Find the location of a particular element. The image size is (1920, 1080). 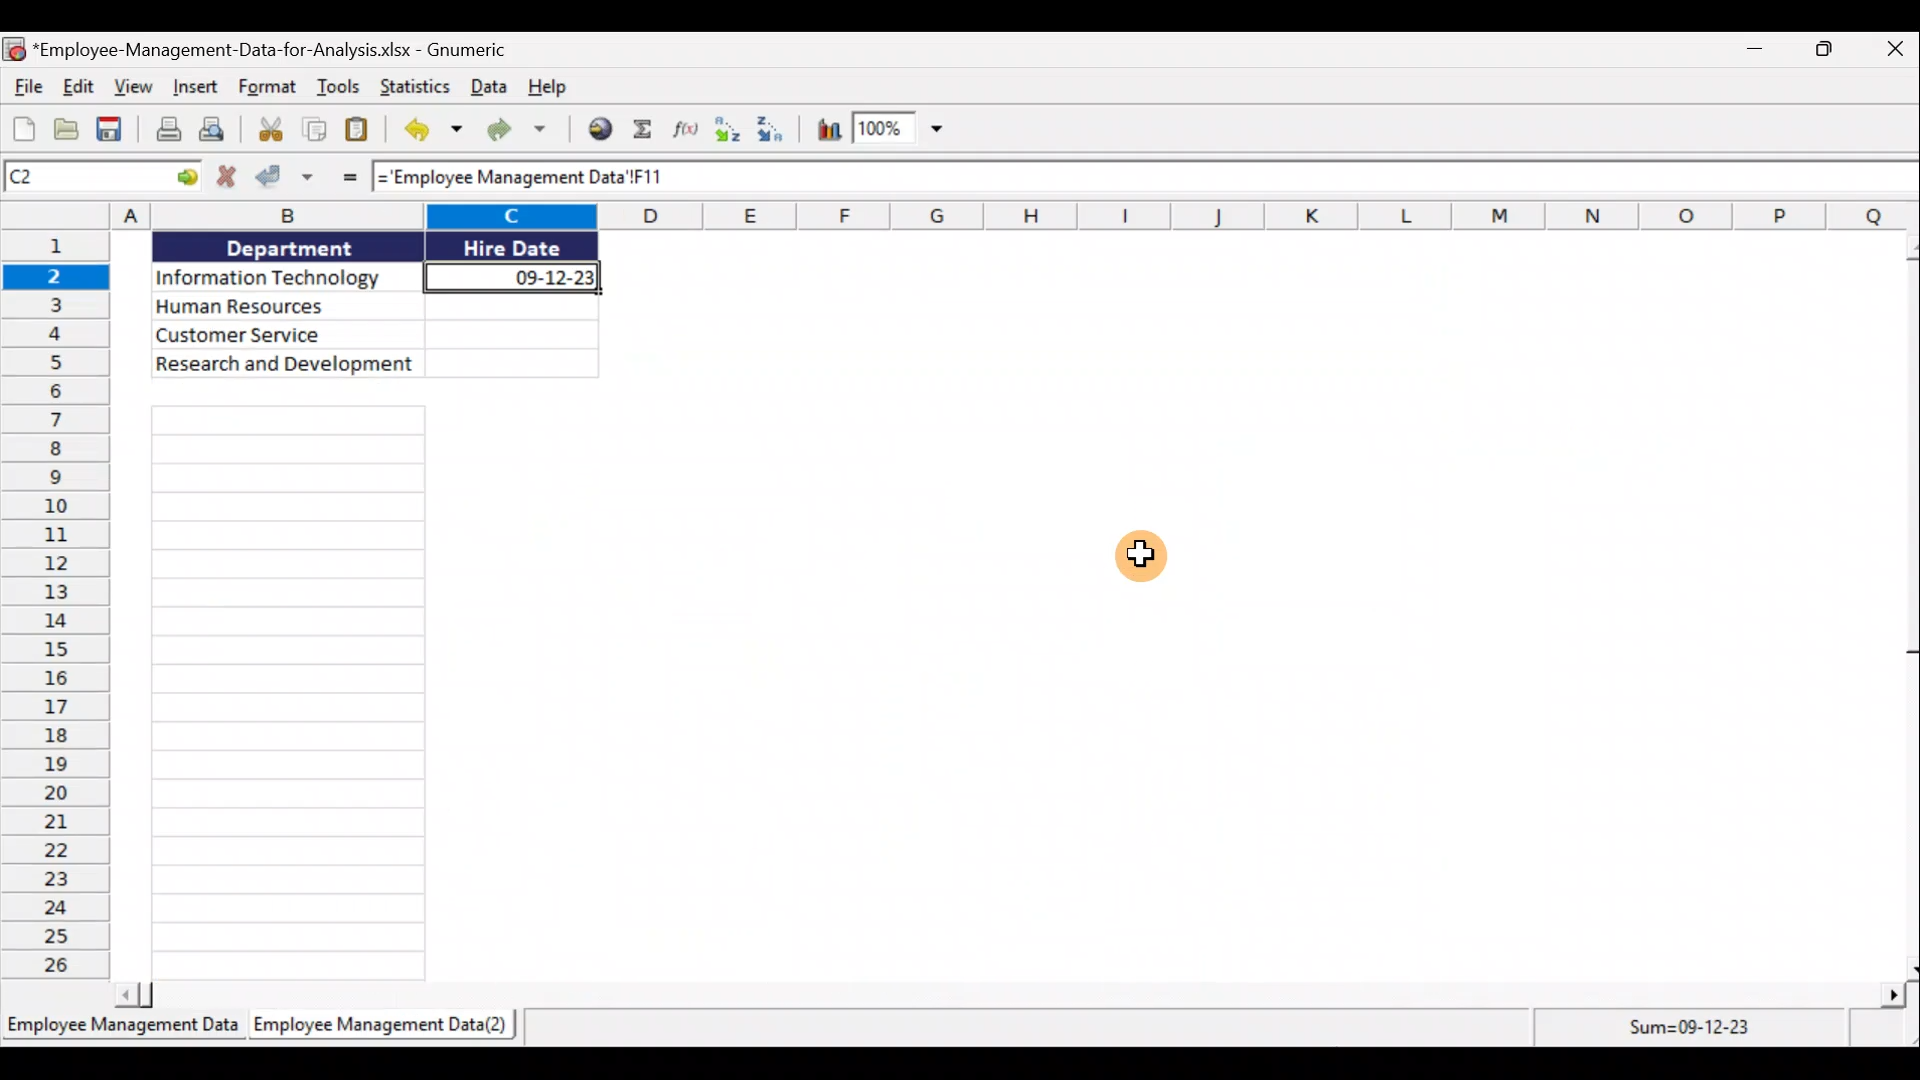

Undo last action is located at coordinates (429, 132).